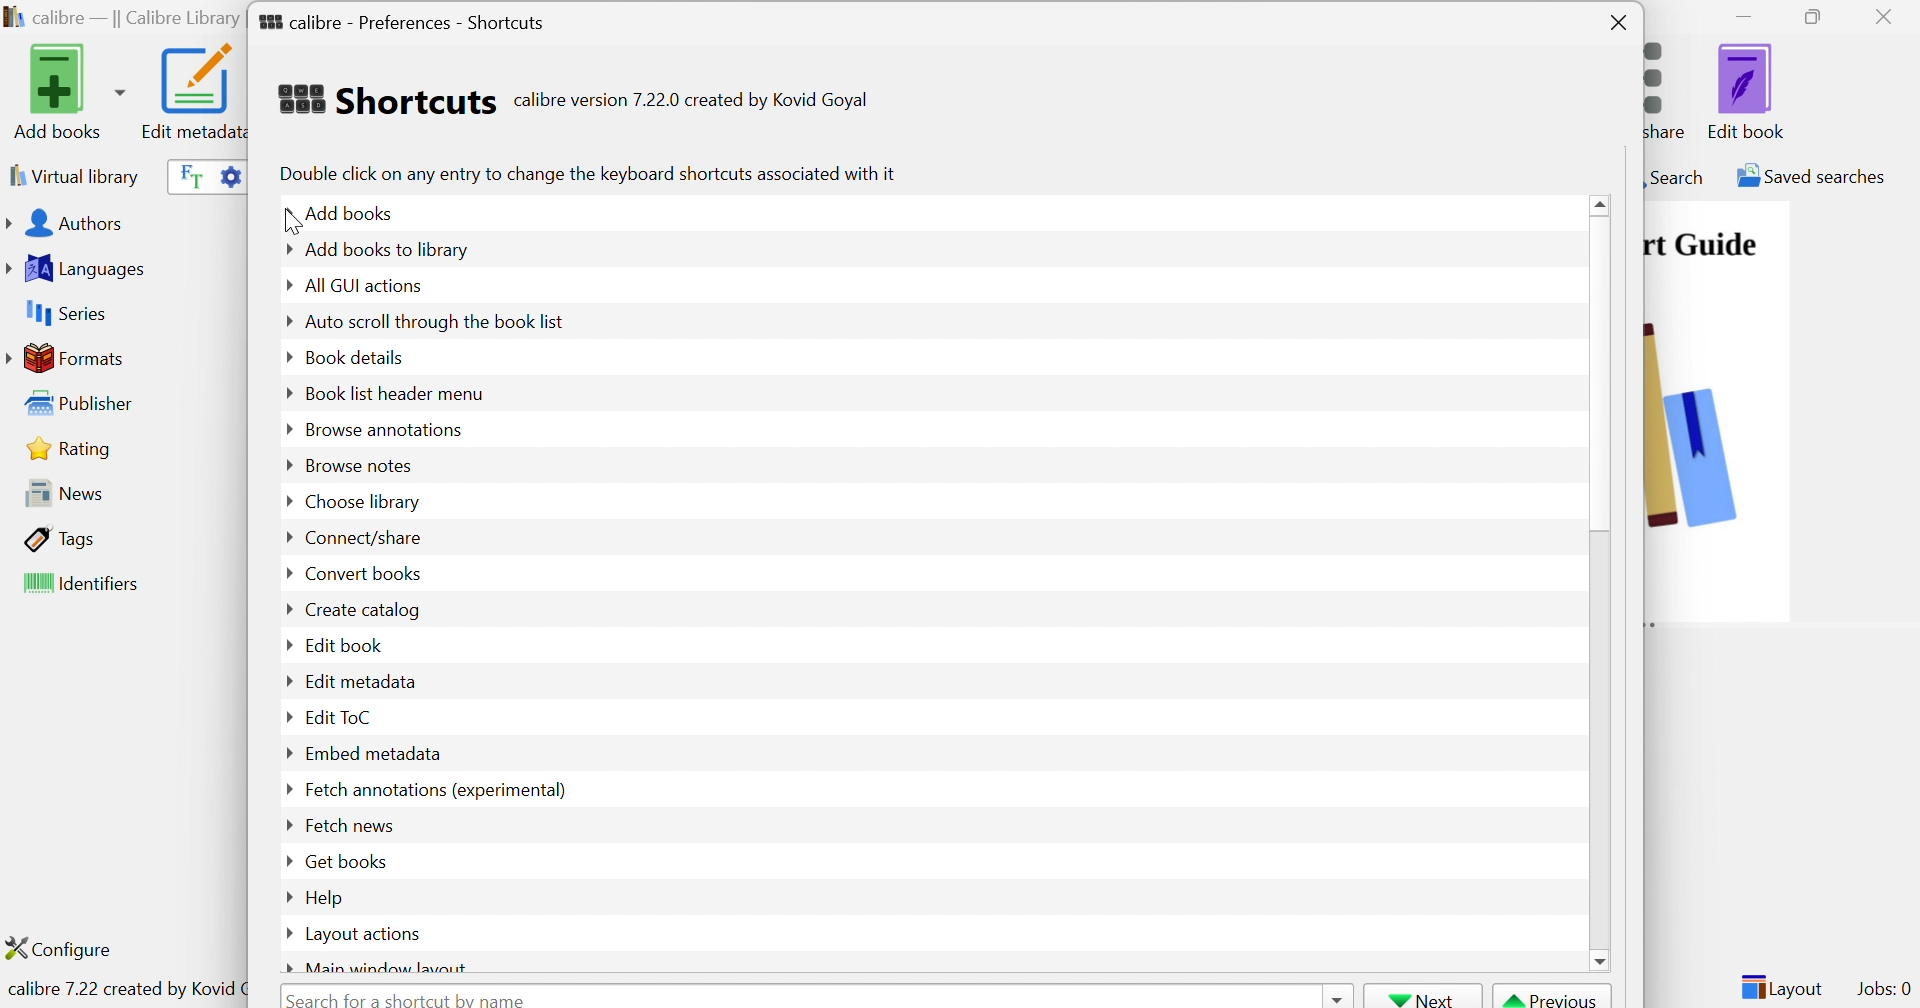 The width and height of the screenshot is (1920, 1008). Describe the element at coordinates (1603, 203) in the screenshot. I see `Scroll Up` at that location.